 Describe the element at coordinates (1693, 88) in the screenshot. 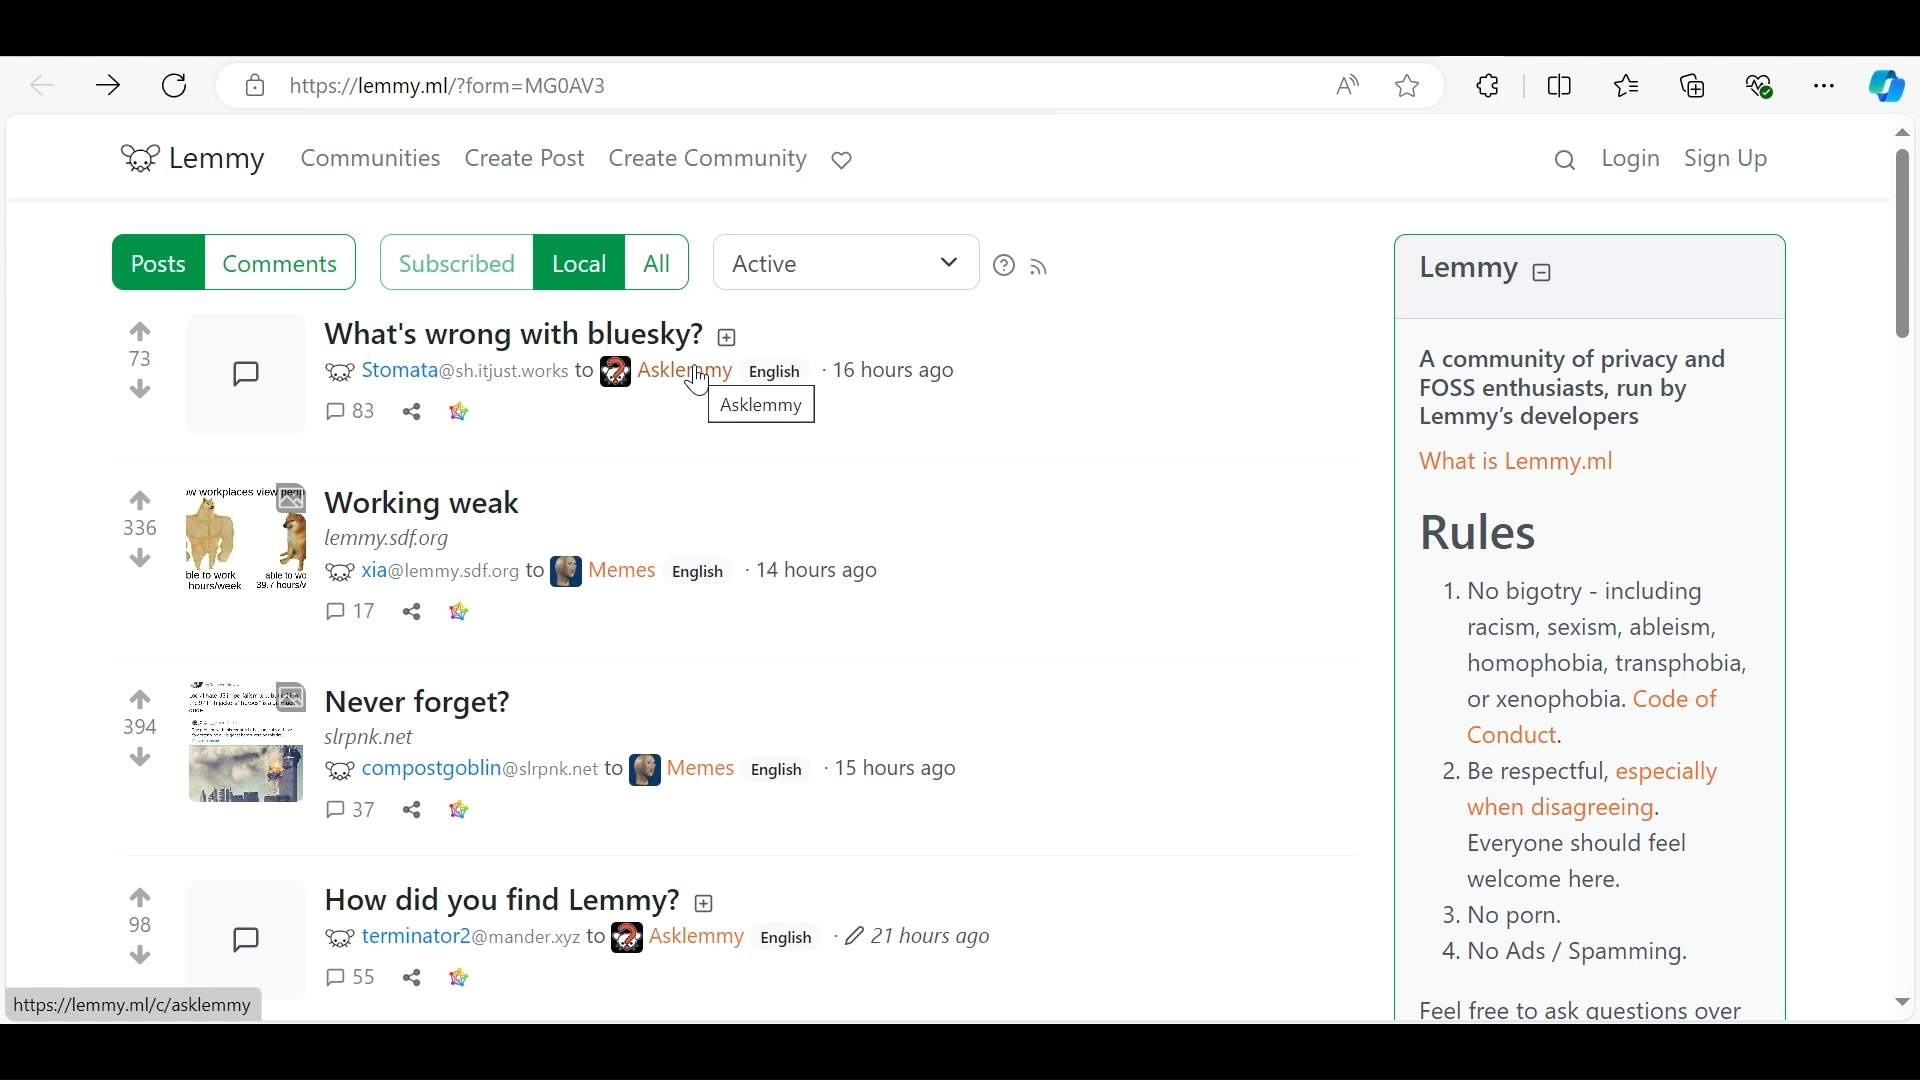

I see `Collections` at that location.